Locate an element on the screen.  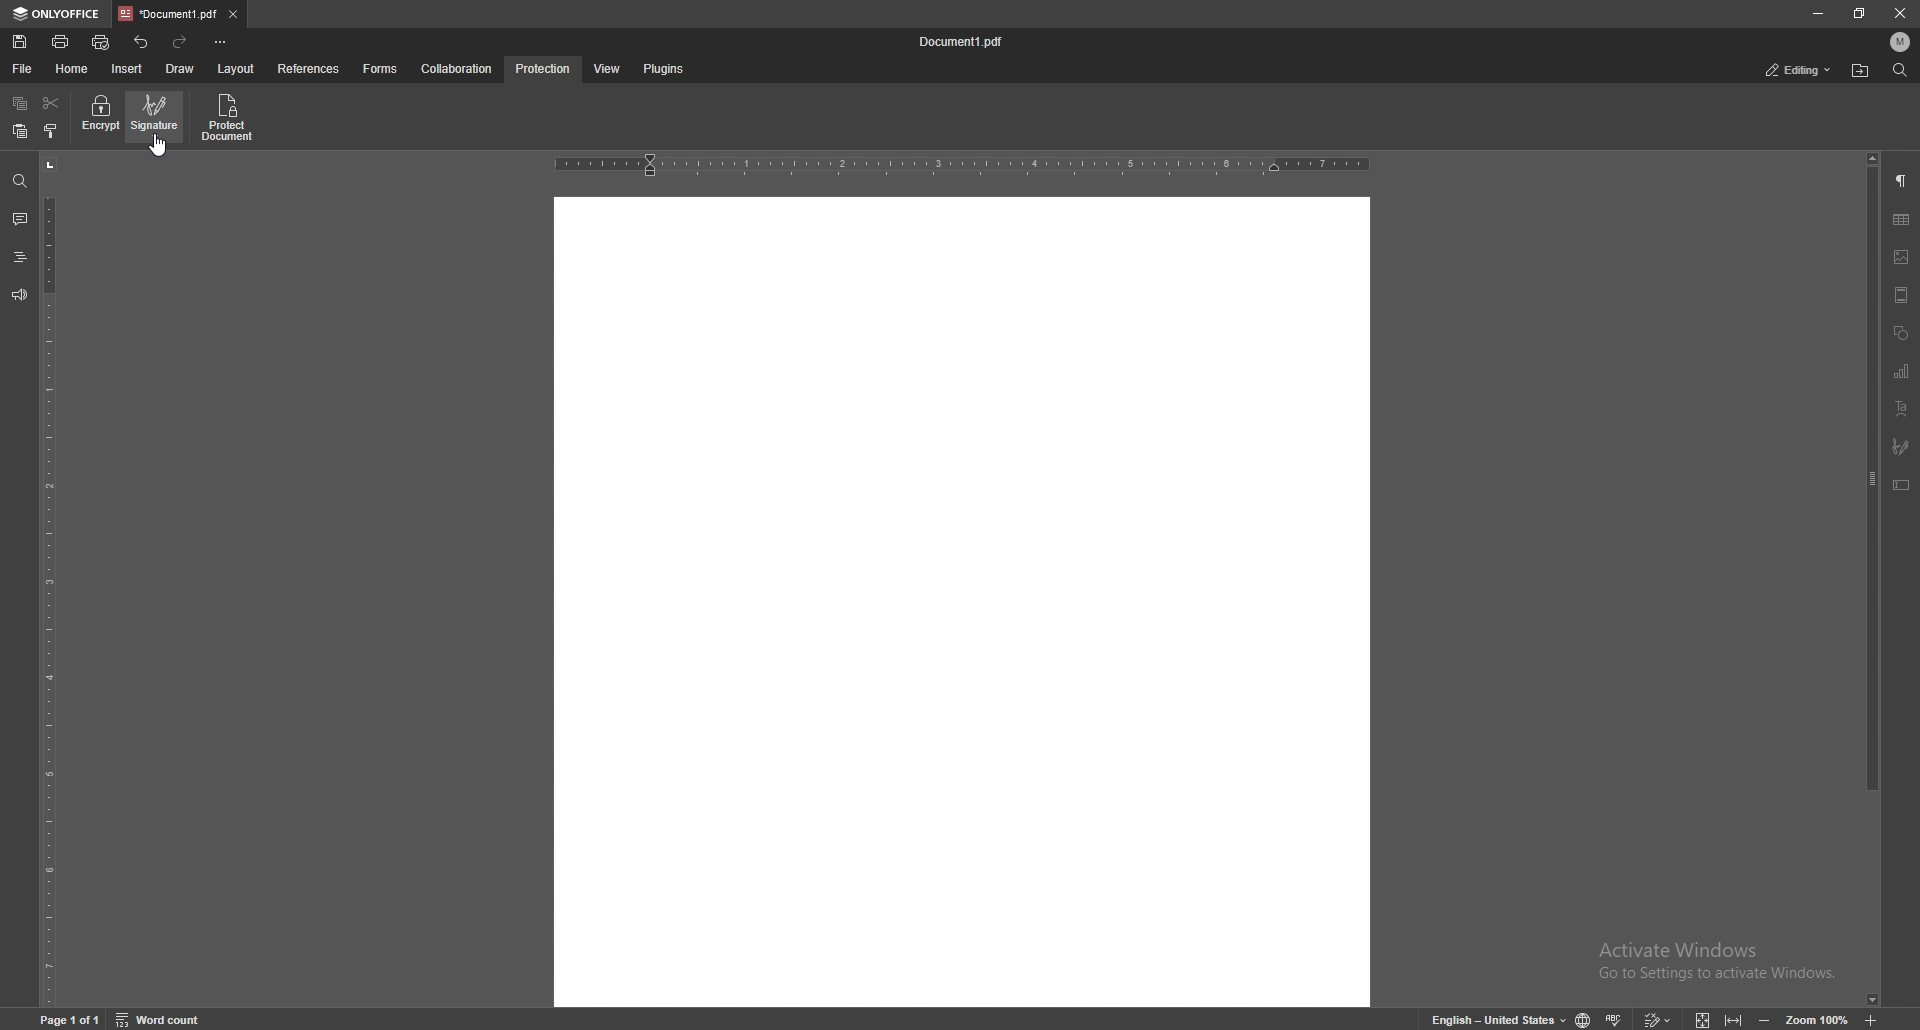
encrypt is located at coordinates (100, 115).